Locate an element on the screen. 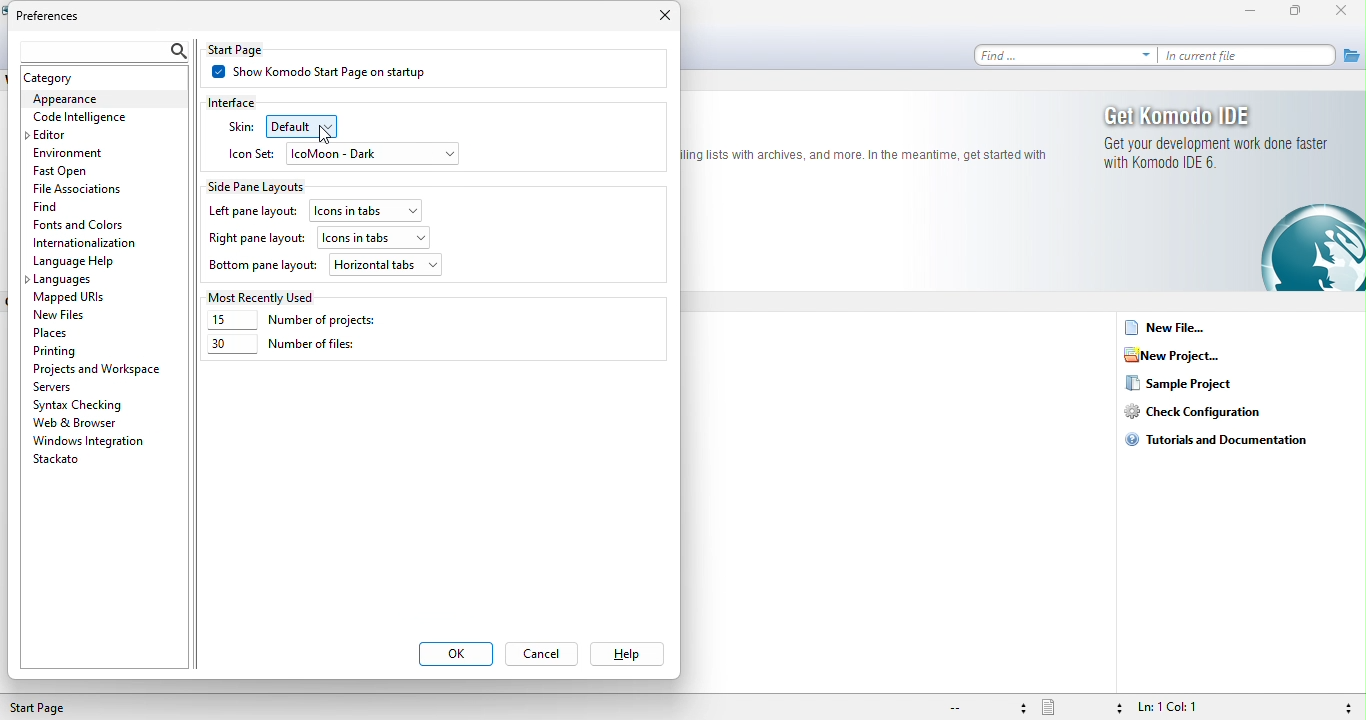 This screenshot has height=720, width=1366. check configuration is located at coordinates (1202, 413).